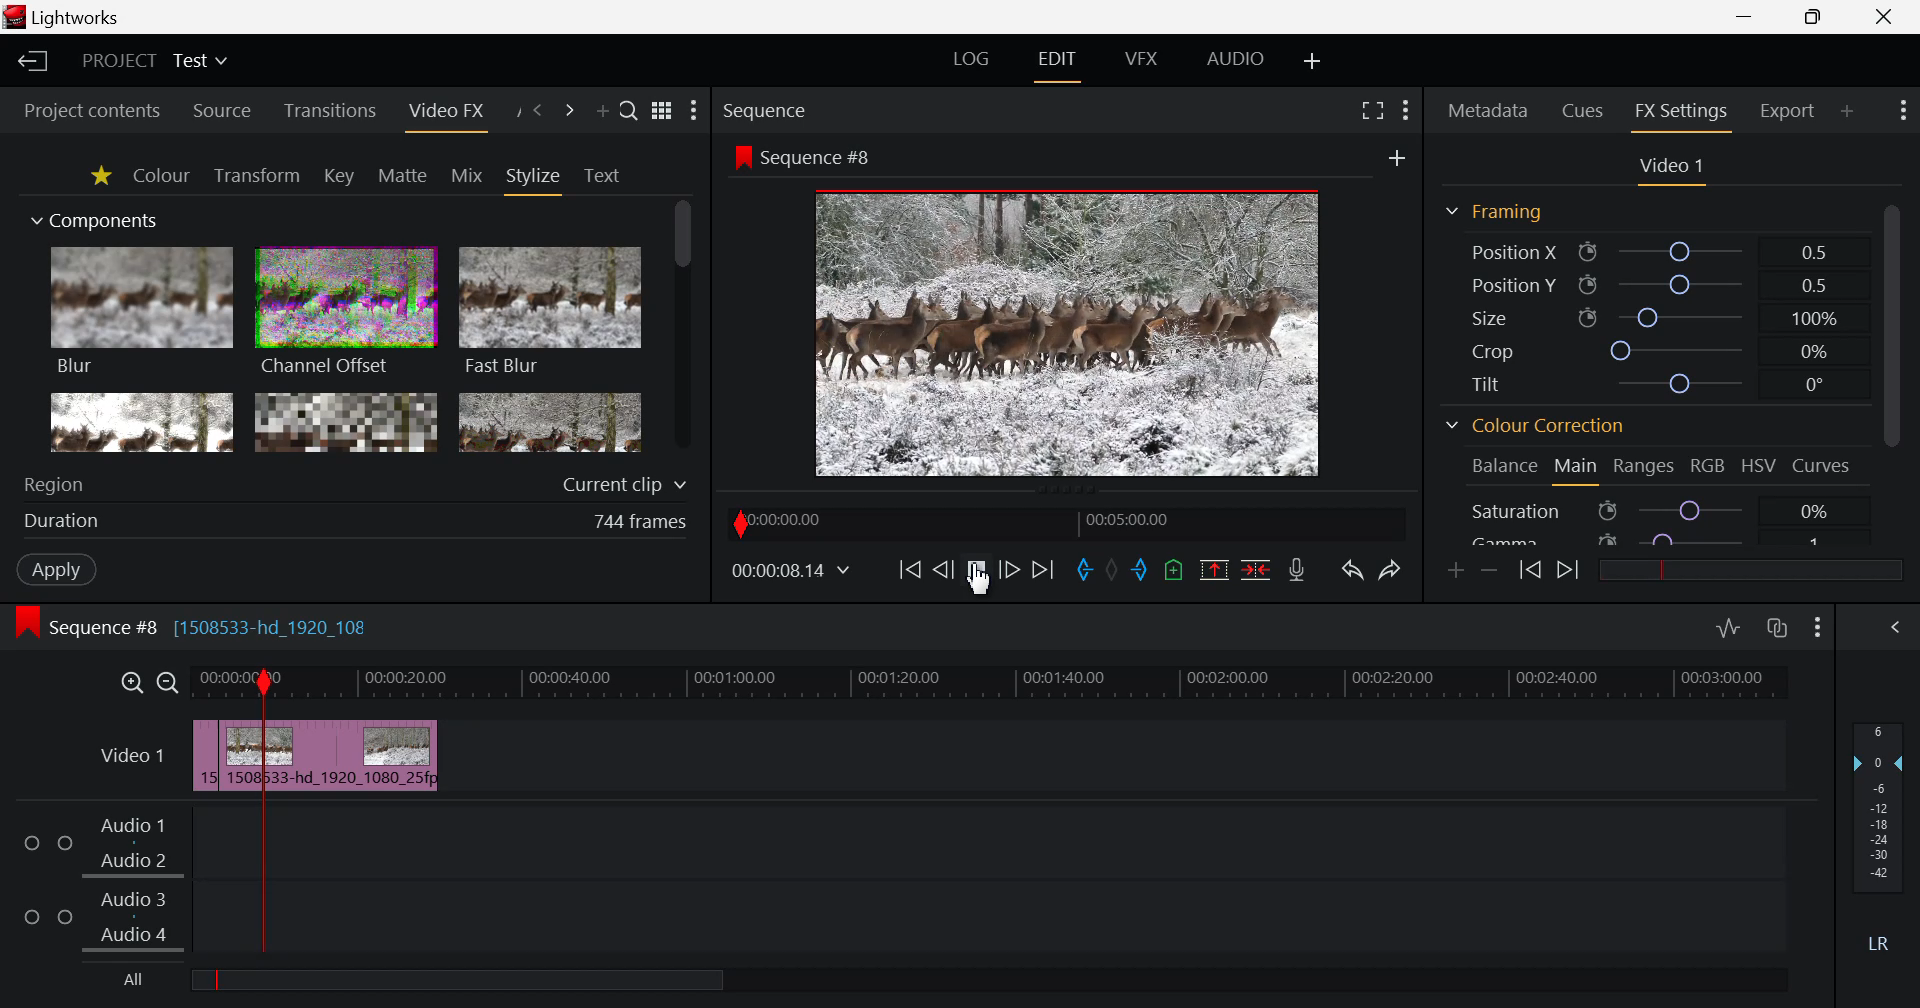 The height and width of the screenshot is (1008, 1920). I want to click on Sequence, so click(802, 109).